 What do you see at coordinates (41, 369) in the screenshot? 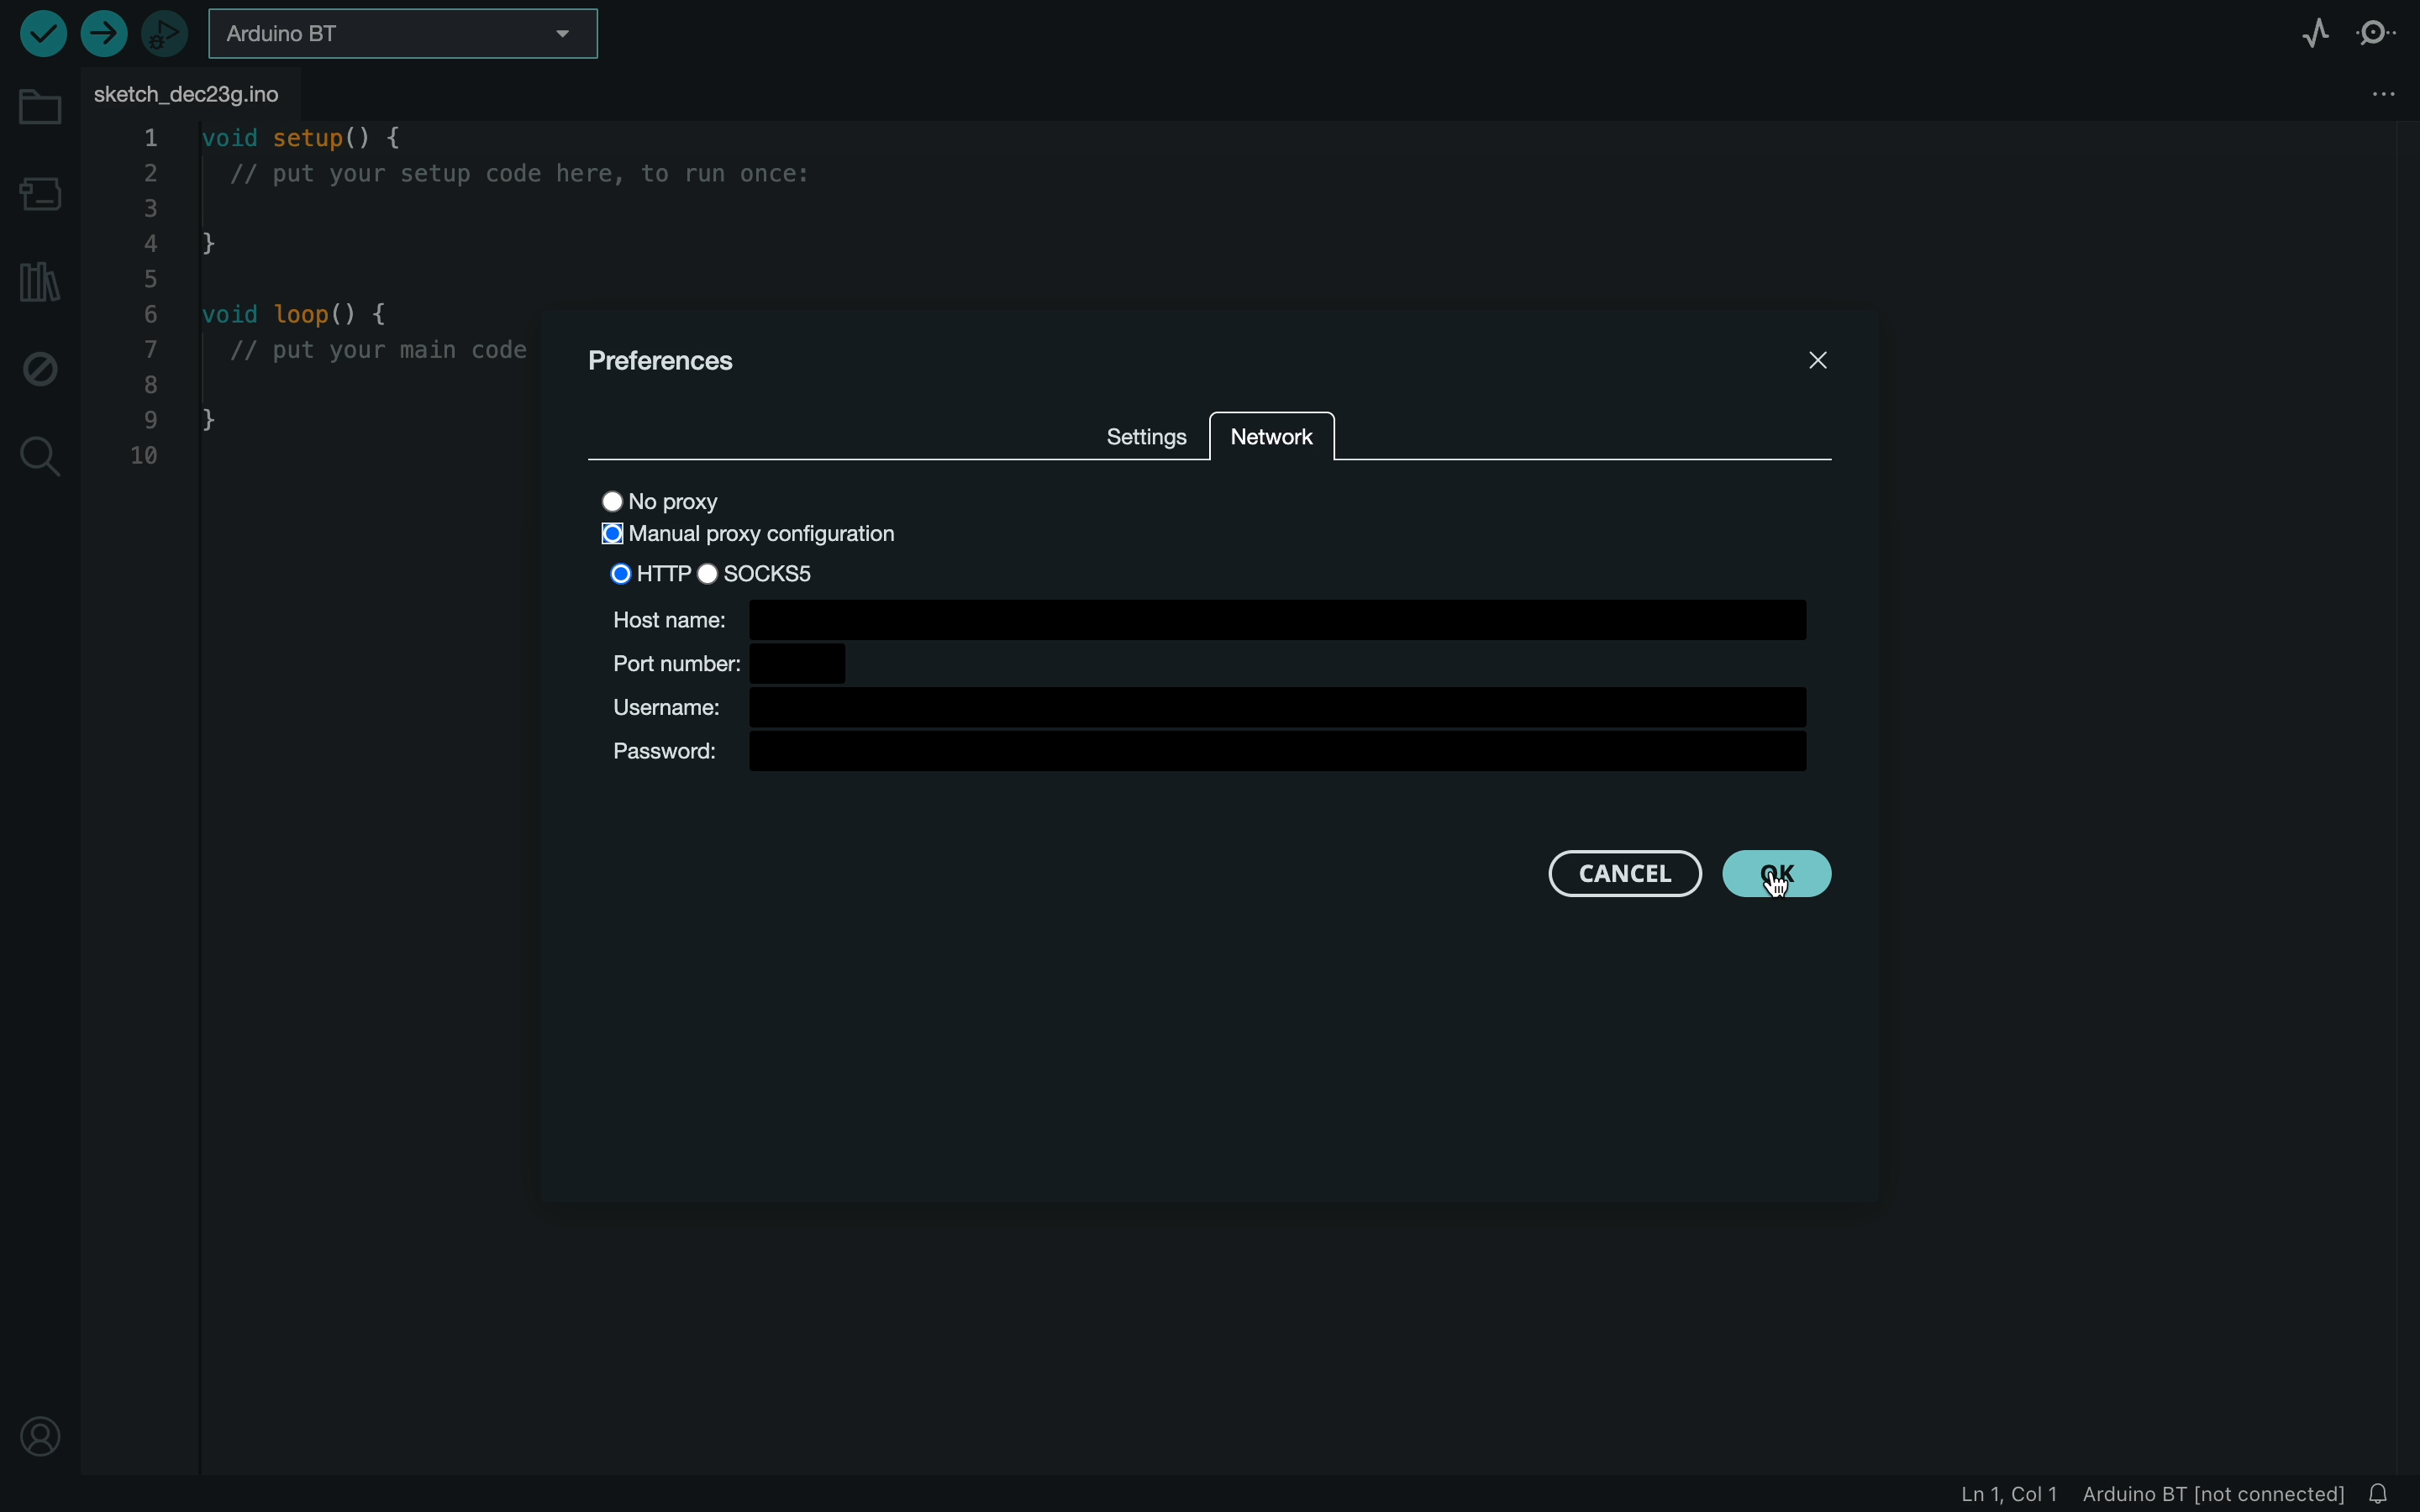
I see `debug` at bounding box center [41, 369].